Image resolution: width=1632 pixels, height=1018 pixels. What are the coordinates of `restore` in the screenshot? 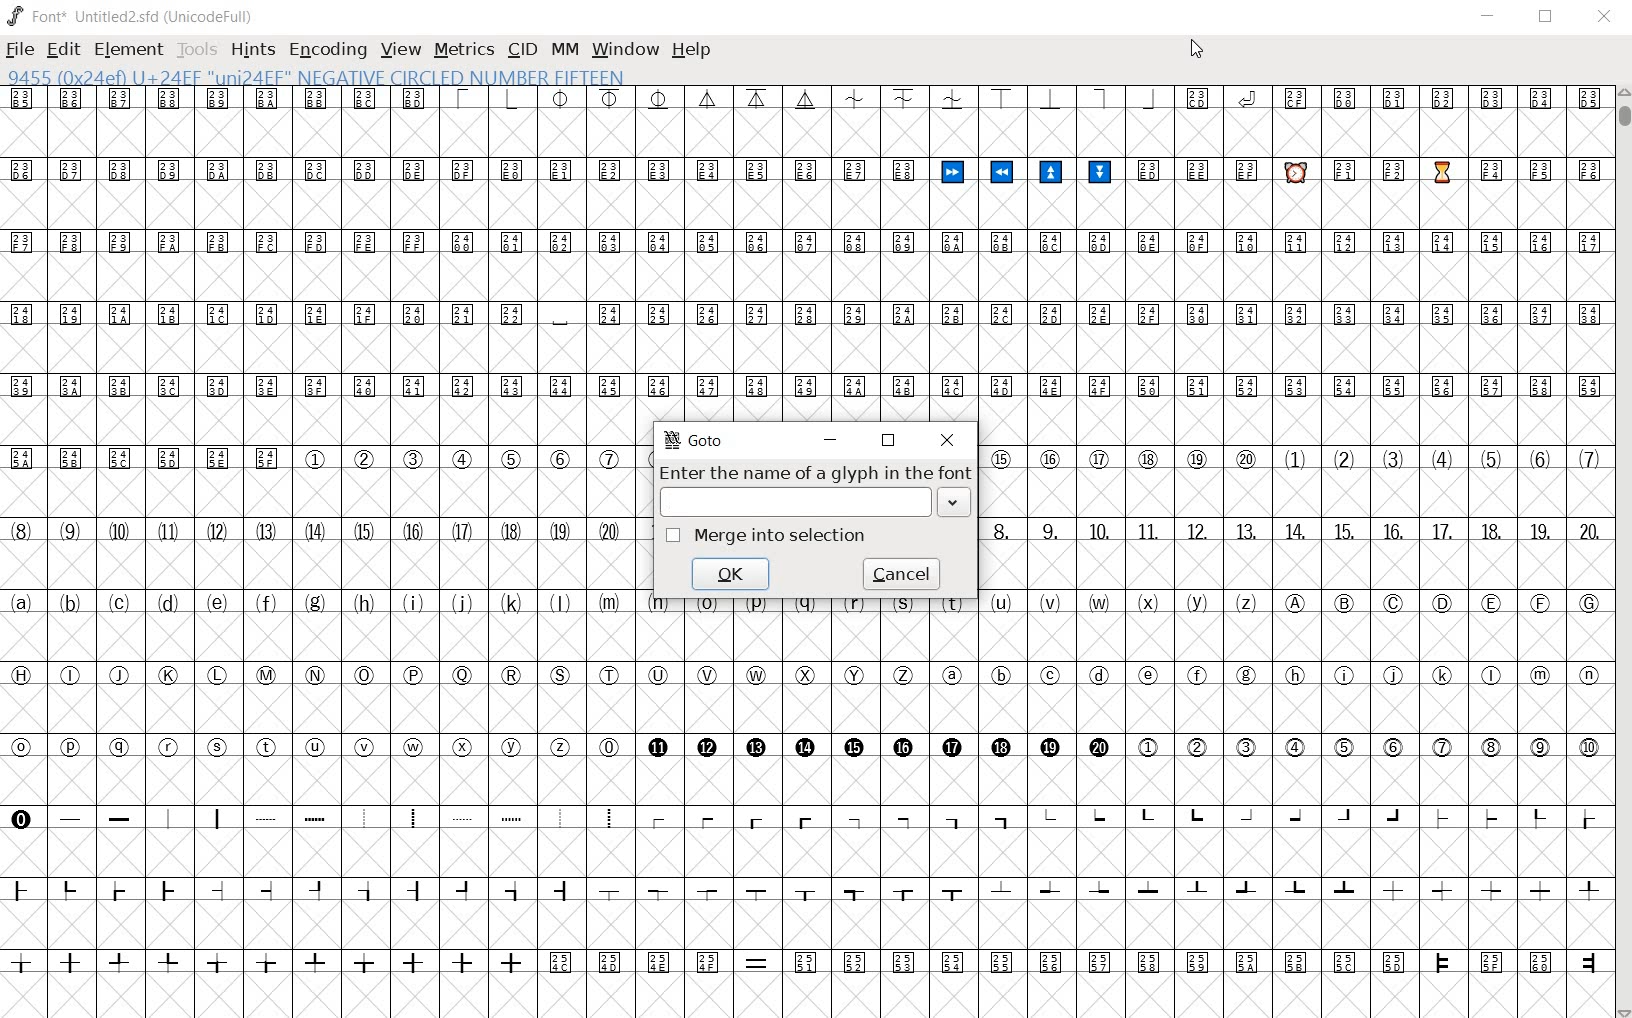 It's located at (888, 441).